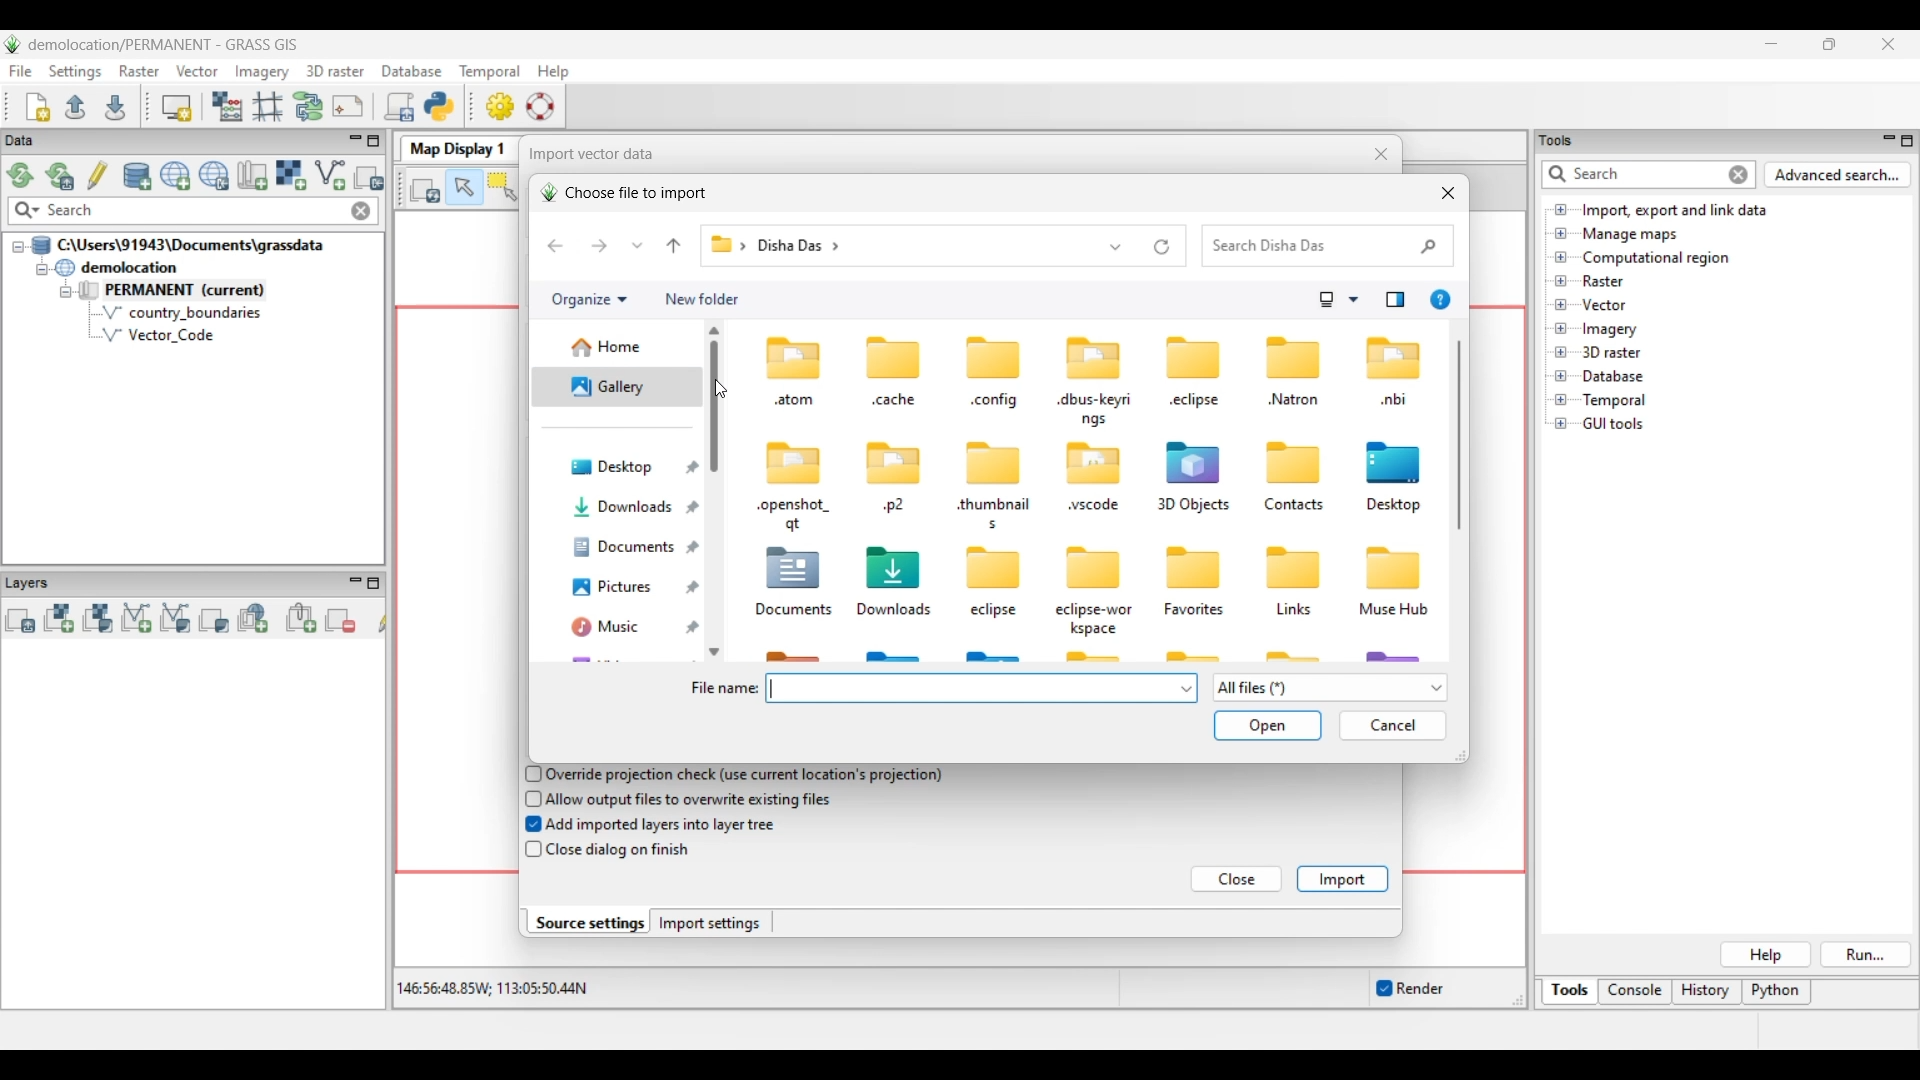 Image resolution: width=1920 pixels, height=1080 pixels. What do you see at coordinates (1094, 464) in the screenshot?
I see `icon` at bounding box center [1094, 464].